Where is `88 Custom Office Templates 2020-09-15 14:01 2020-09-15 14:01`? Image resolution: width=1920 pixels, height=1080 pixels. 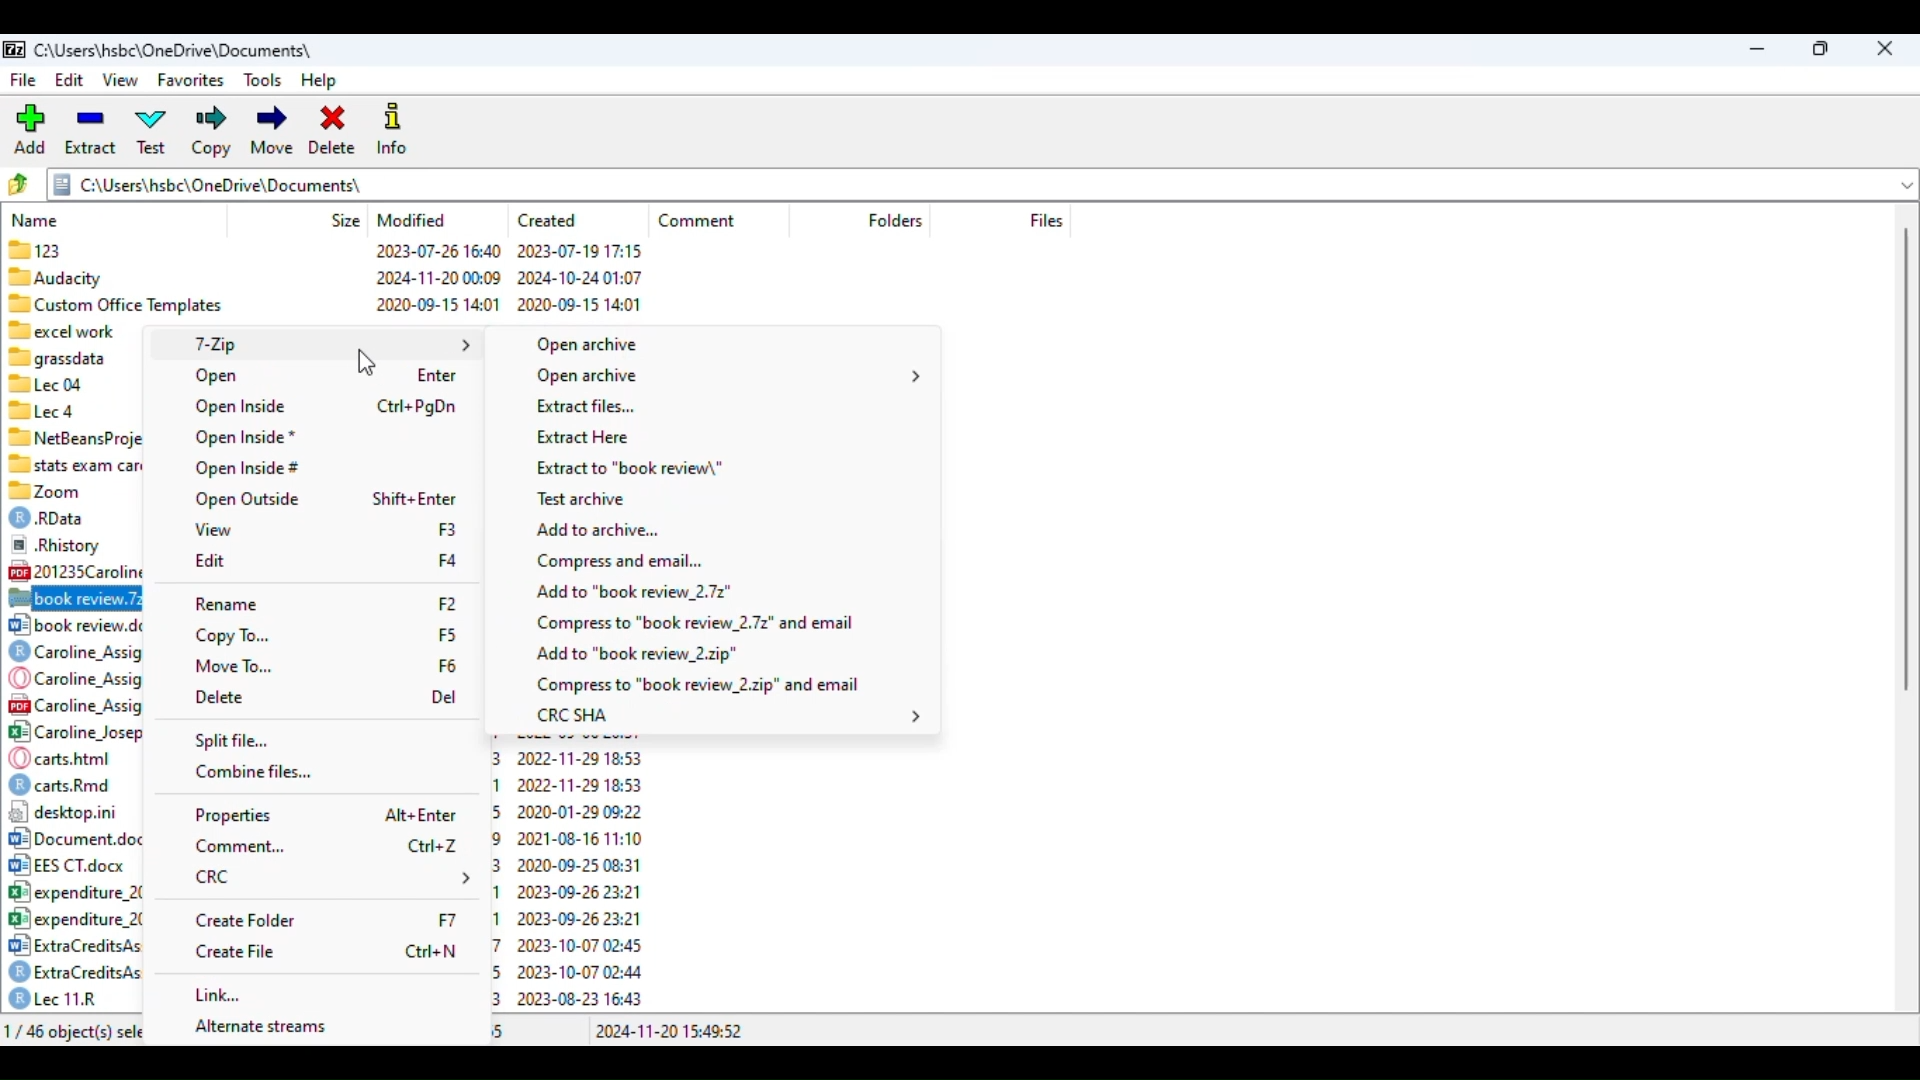 88 Custom Office Templates 2020-09-15 14:01 2020-09-15 14:01 is located at coordinates (326, 302).